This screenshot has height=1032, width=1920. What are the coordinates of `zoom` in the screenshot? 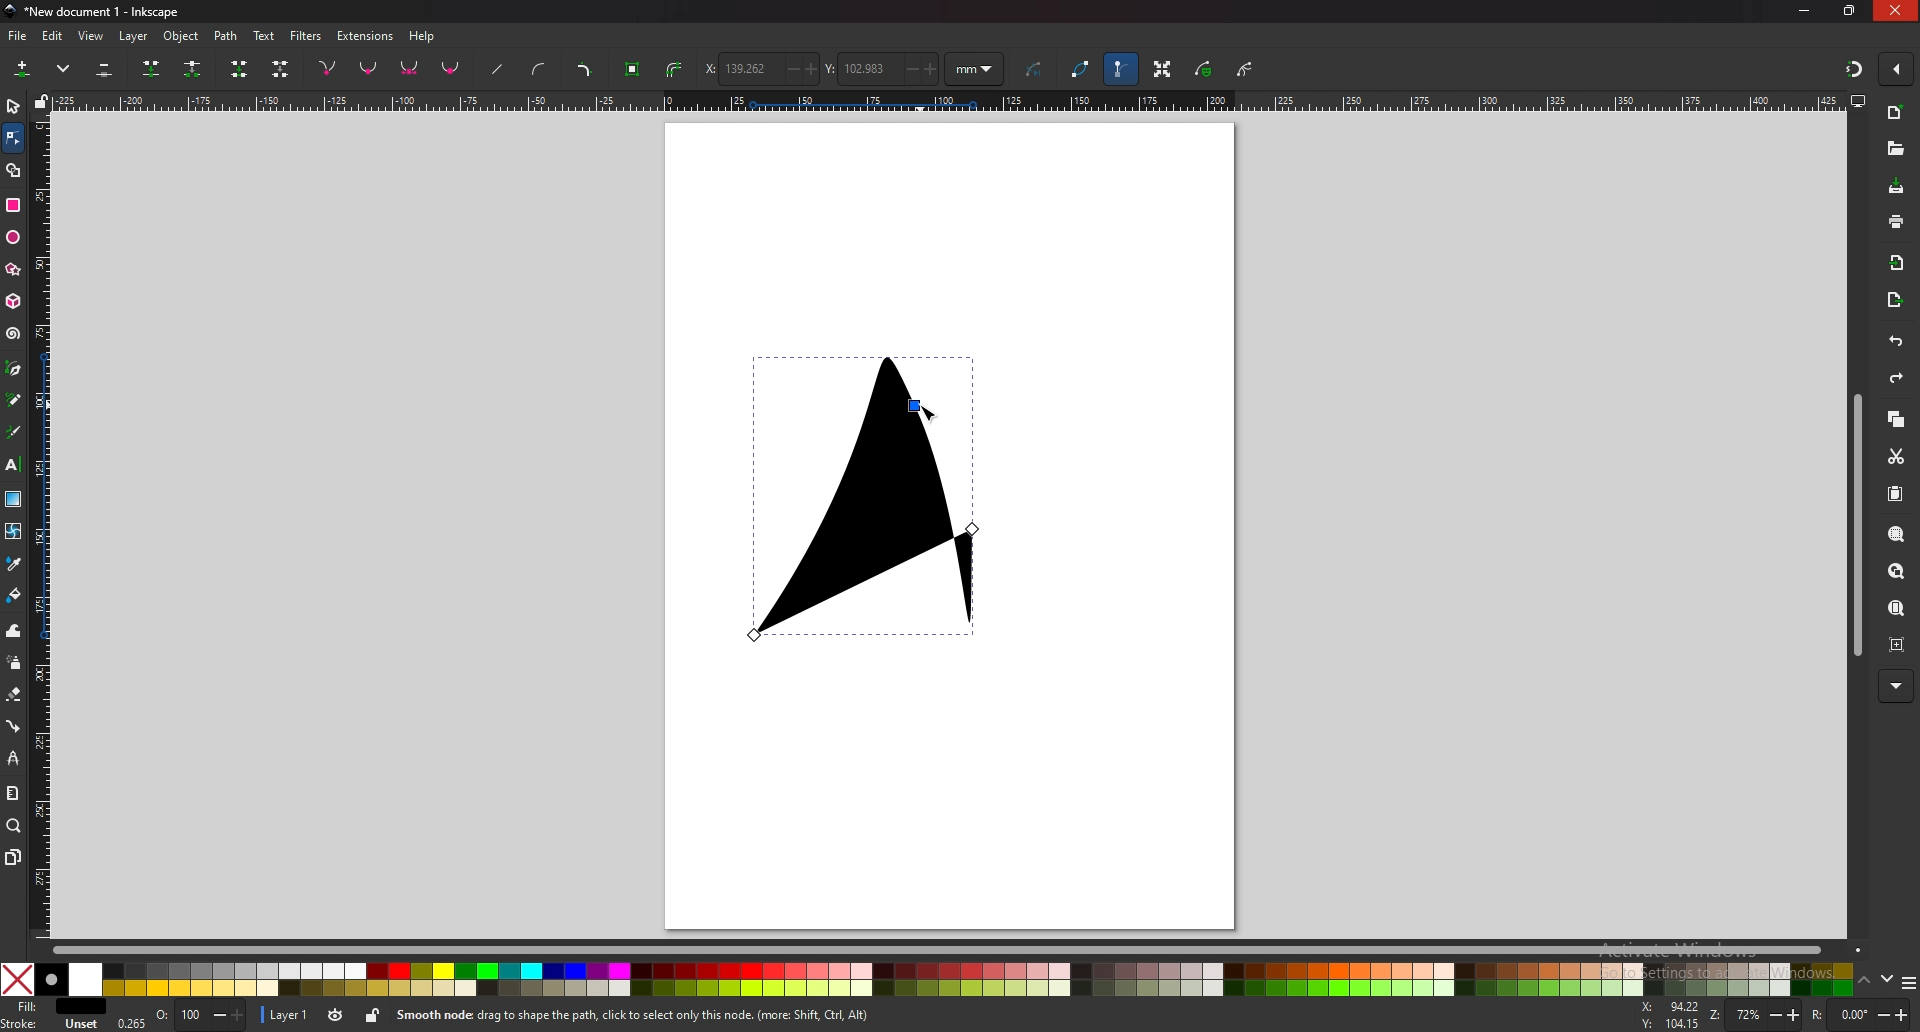 It's located at (14, 826).